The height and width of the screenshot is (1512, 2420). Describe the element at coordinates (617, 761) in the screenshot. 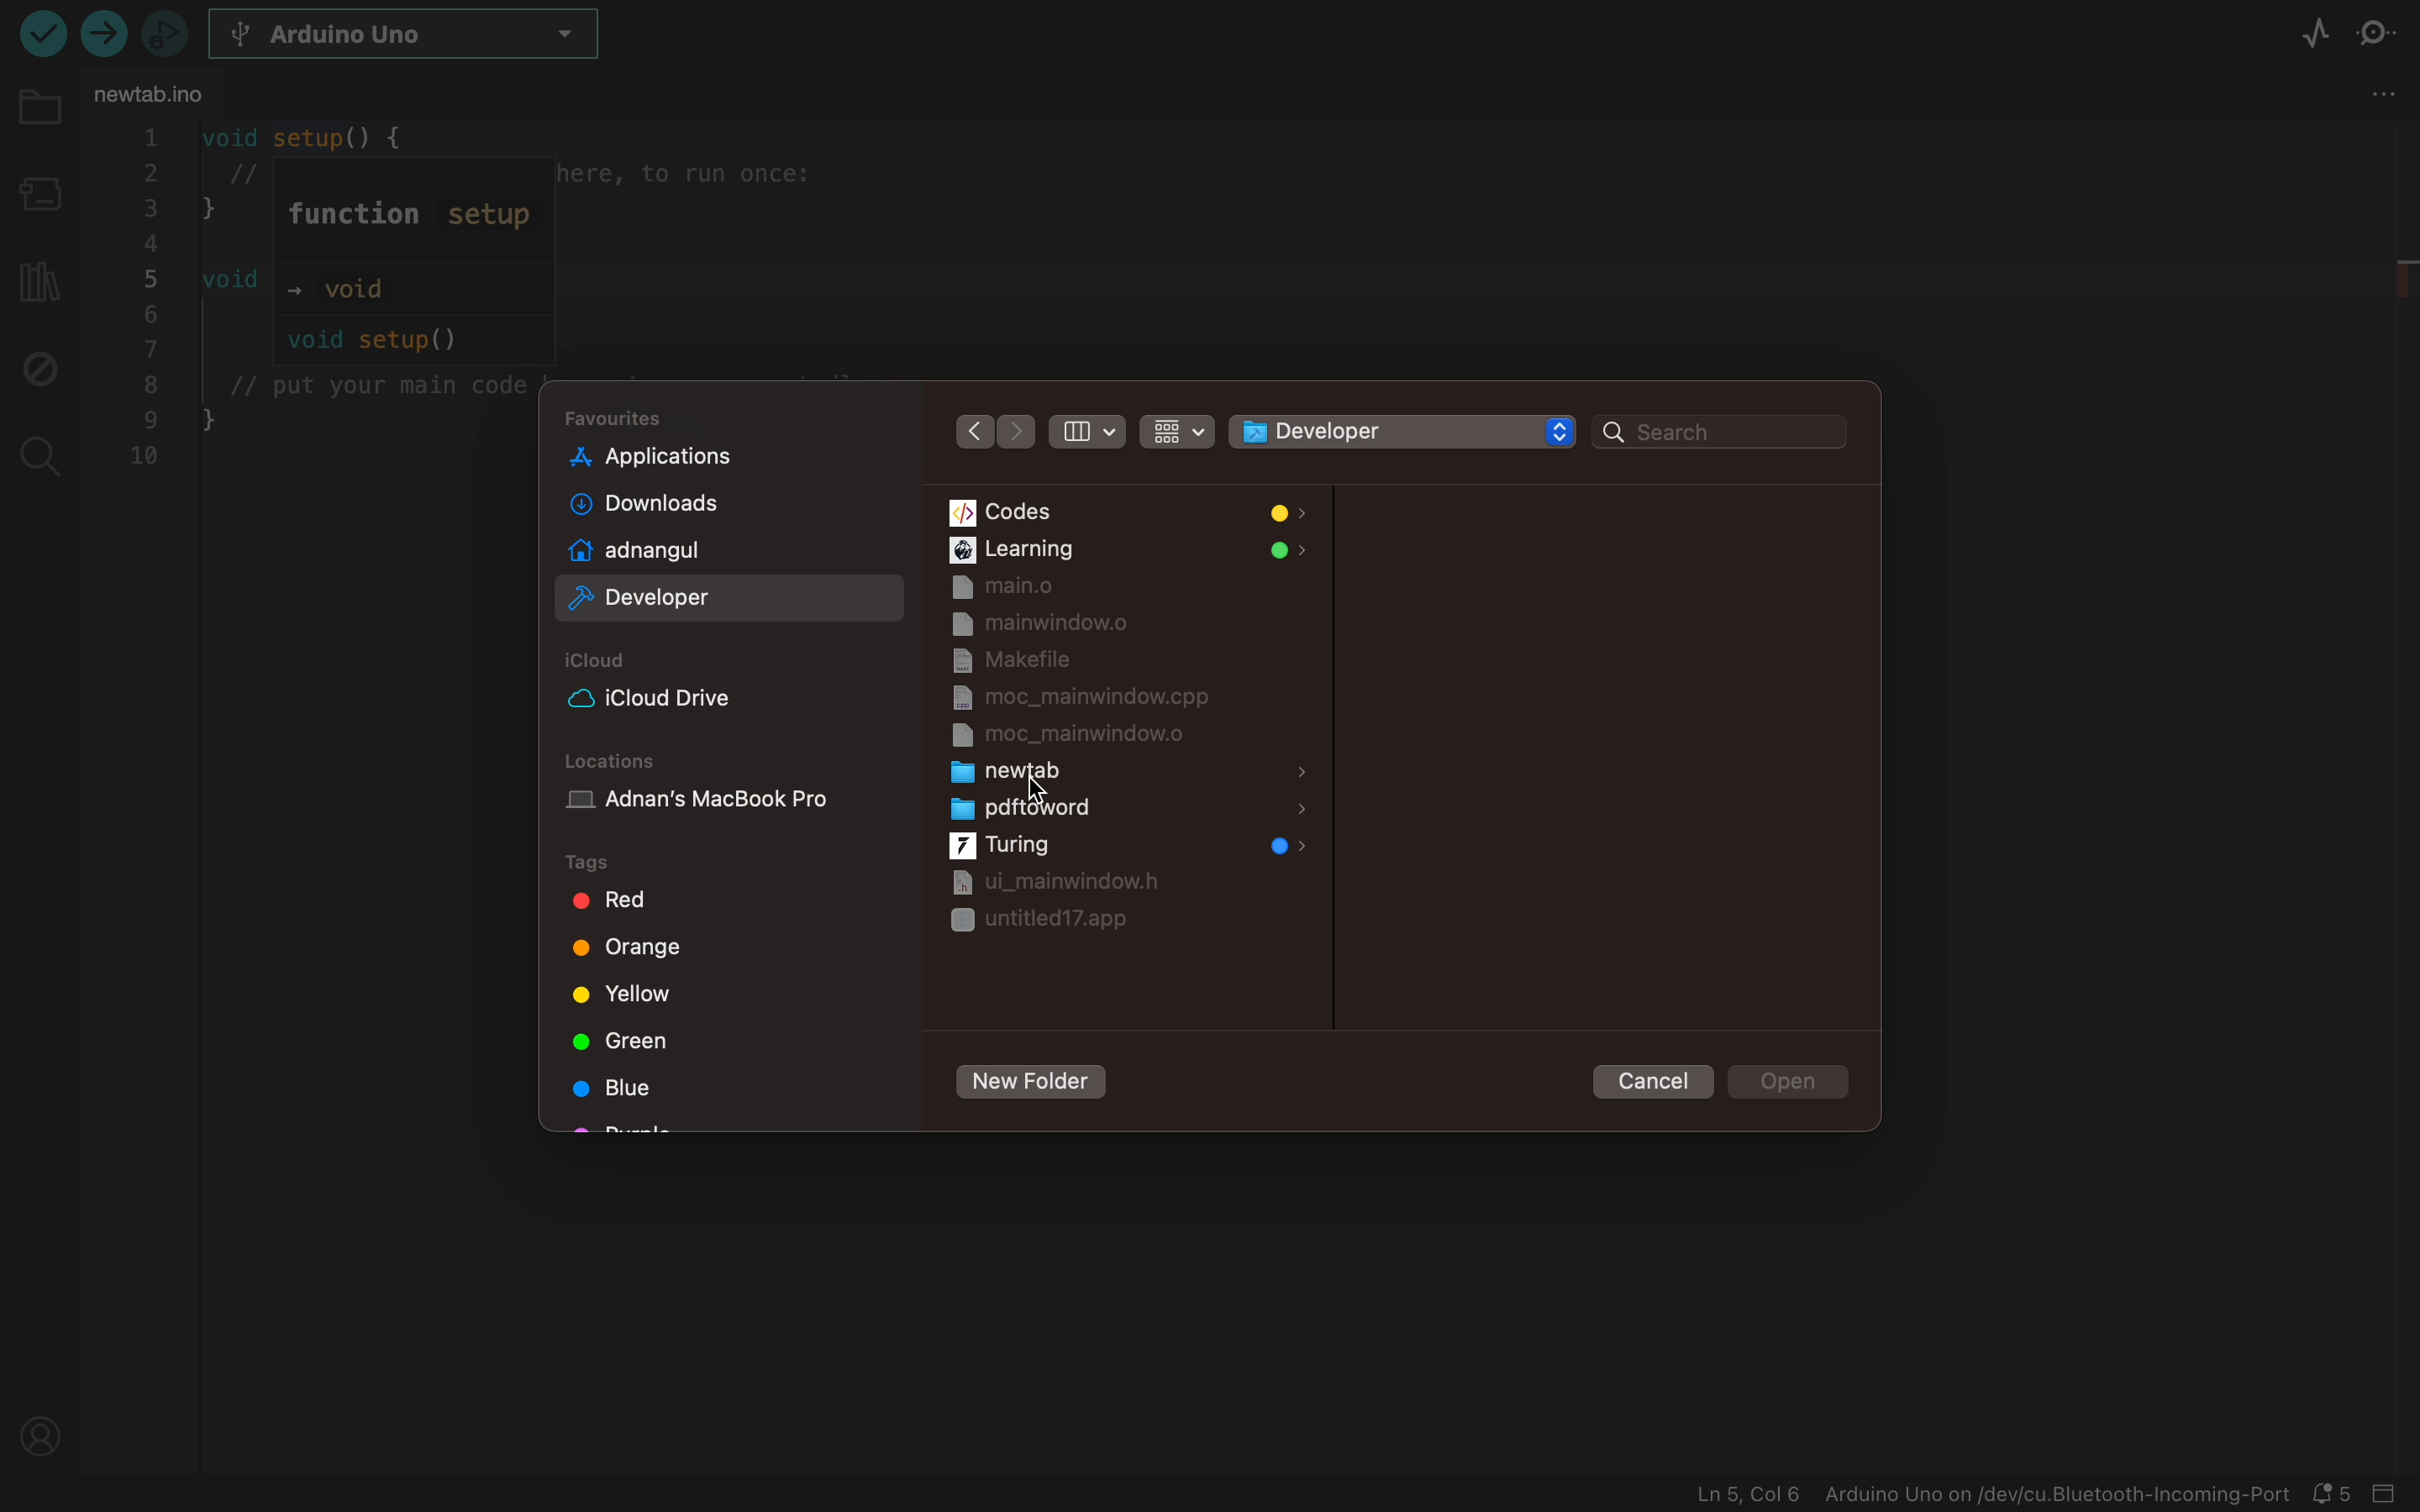

I see `locations` at that location.